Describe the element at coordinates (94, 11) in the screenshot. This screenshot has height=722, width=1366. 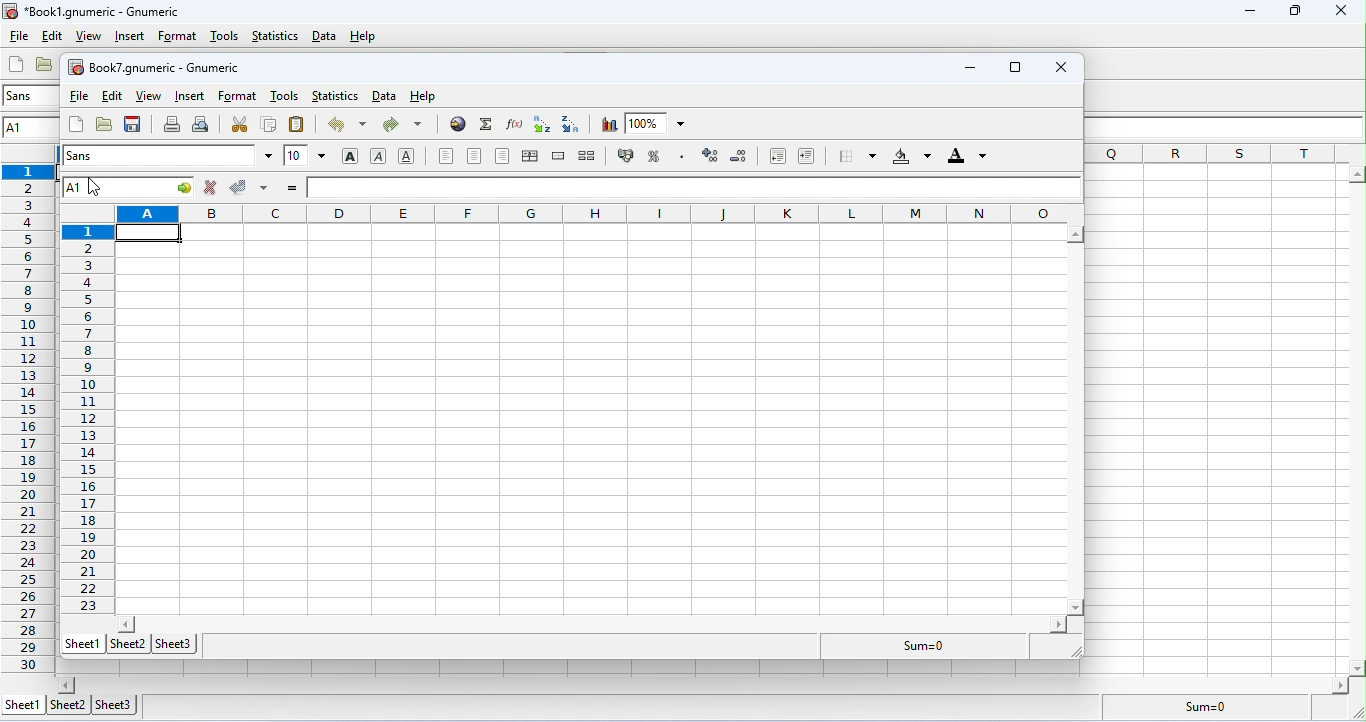
I see `title` at that location.